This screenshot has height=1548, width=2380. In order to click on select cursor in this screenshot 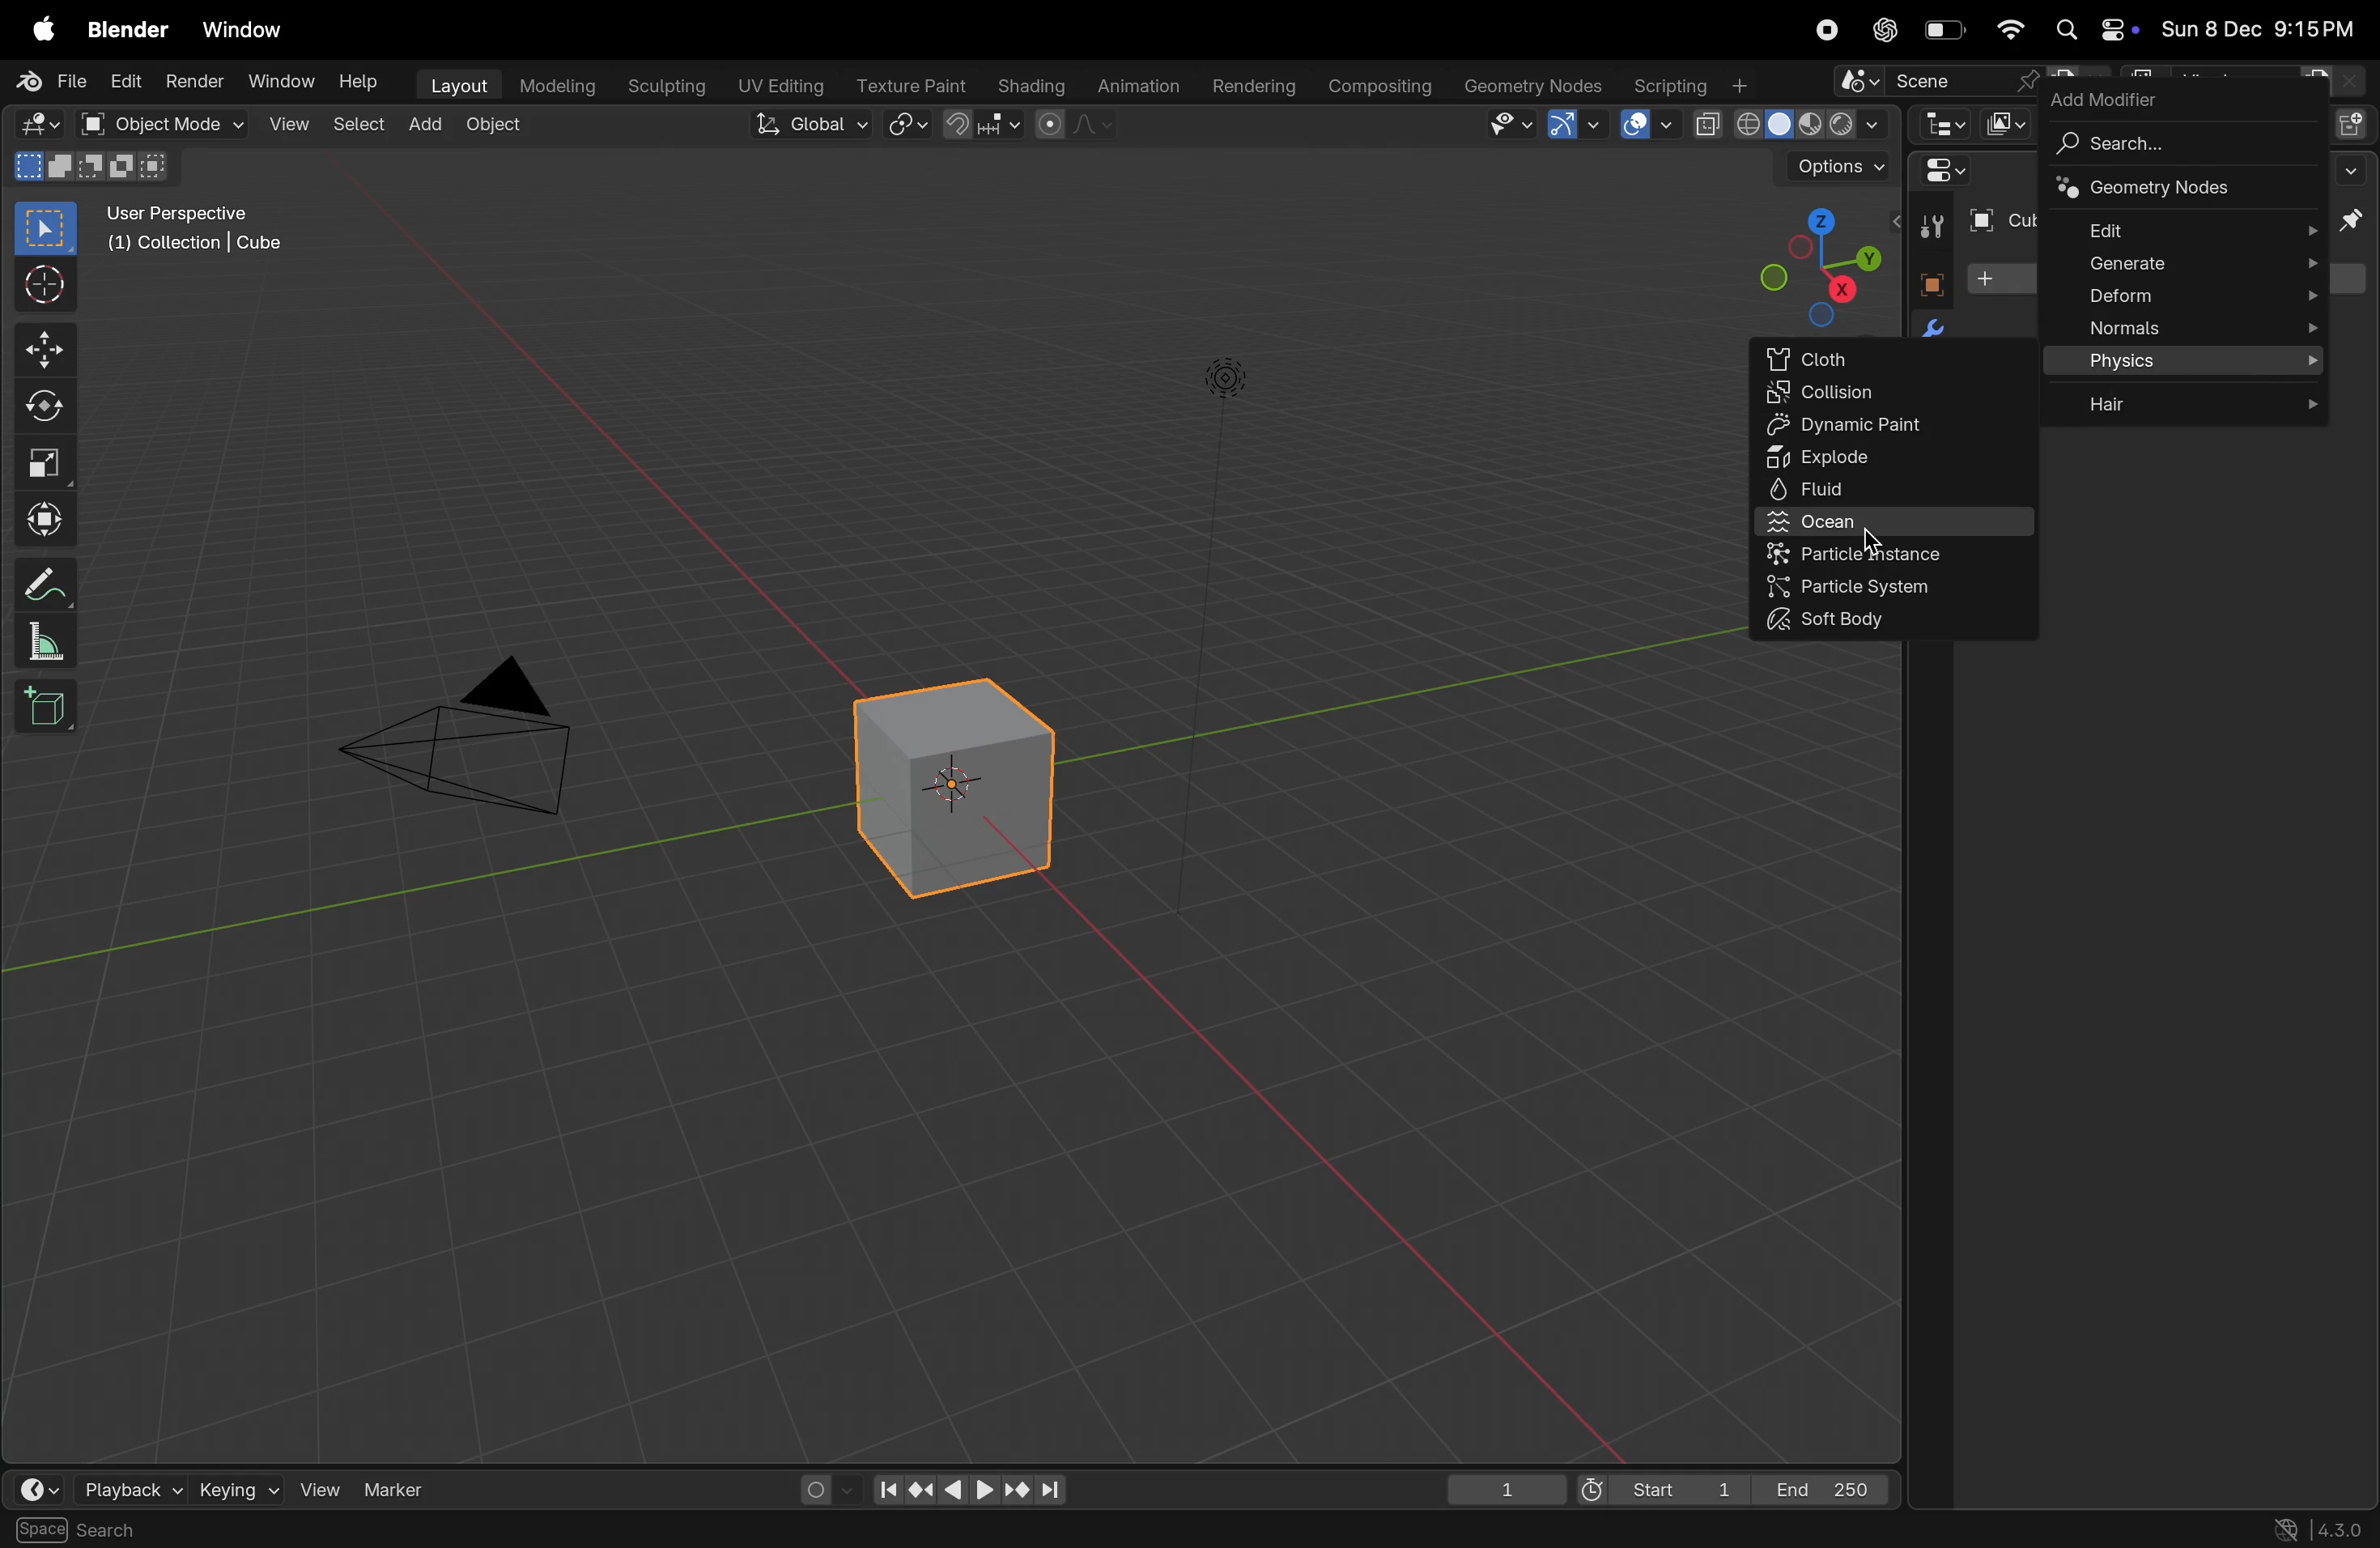, I will do `click(45, 289)`.